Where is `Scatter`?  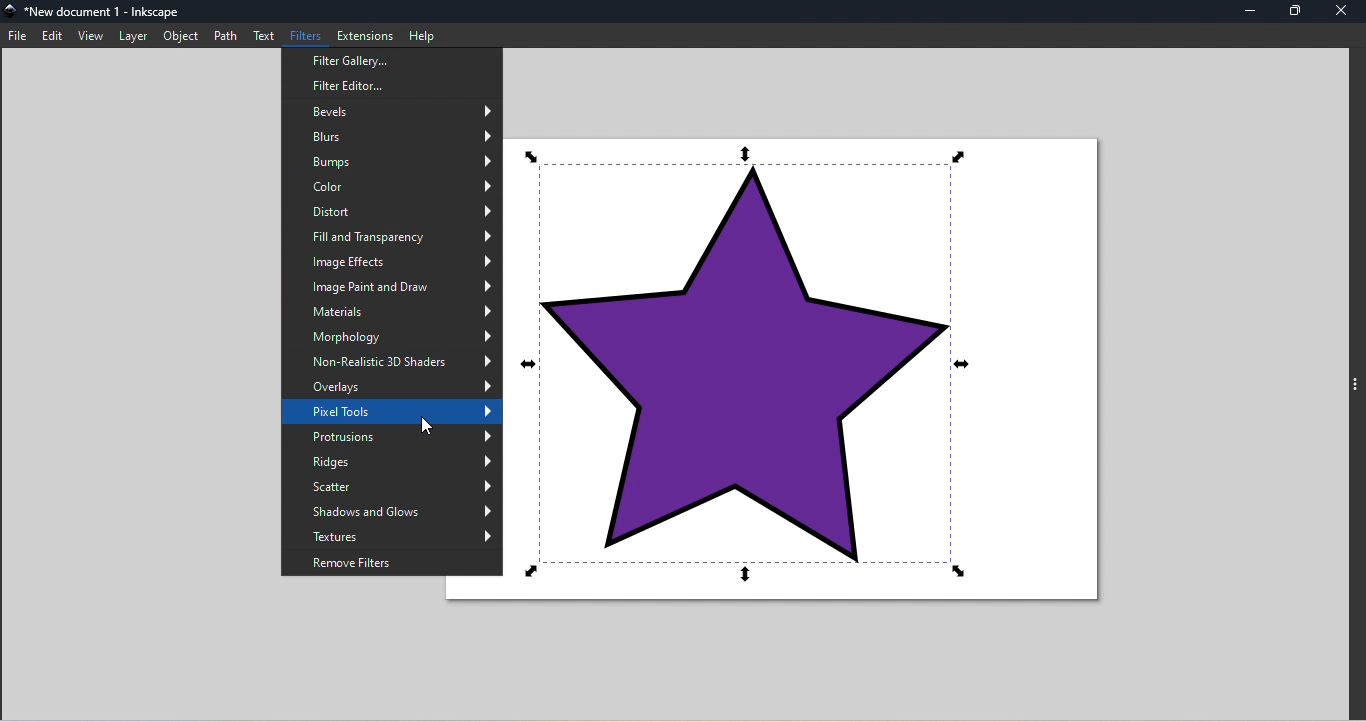 Scatter is located at coordinates (388, 487).